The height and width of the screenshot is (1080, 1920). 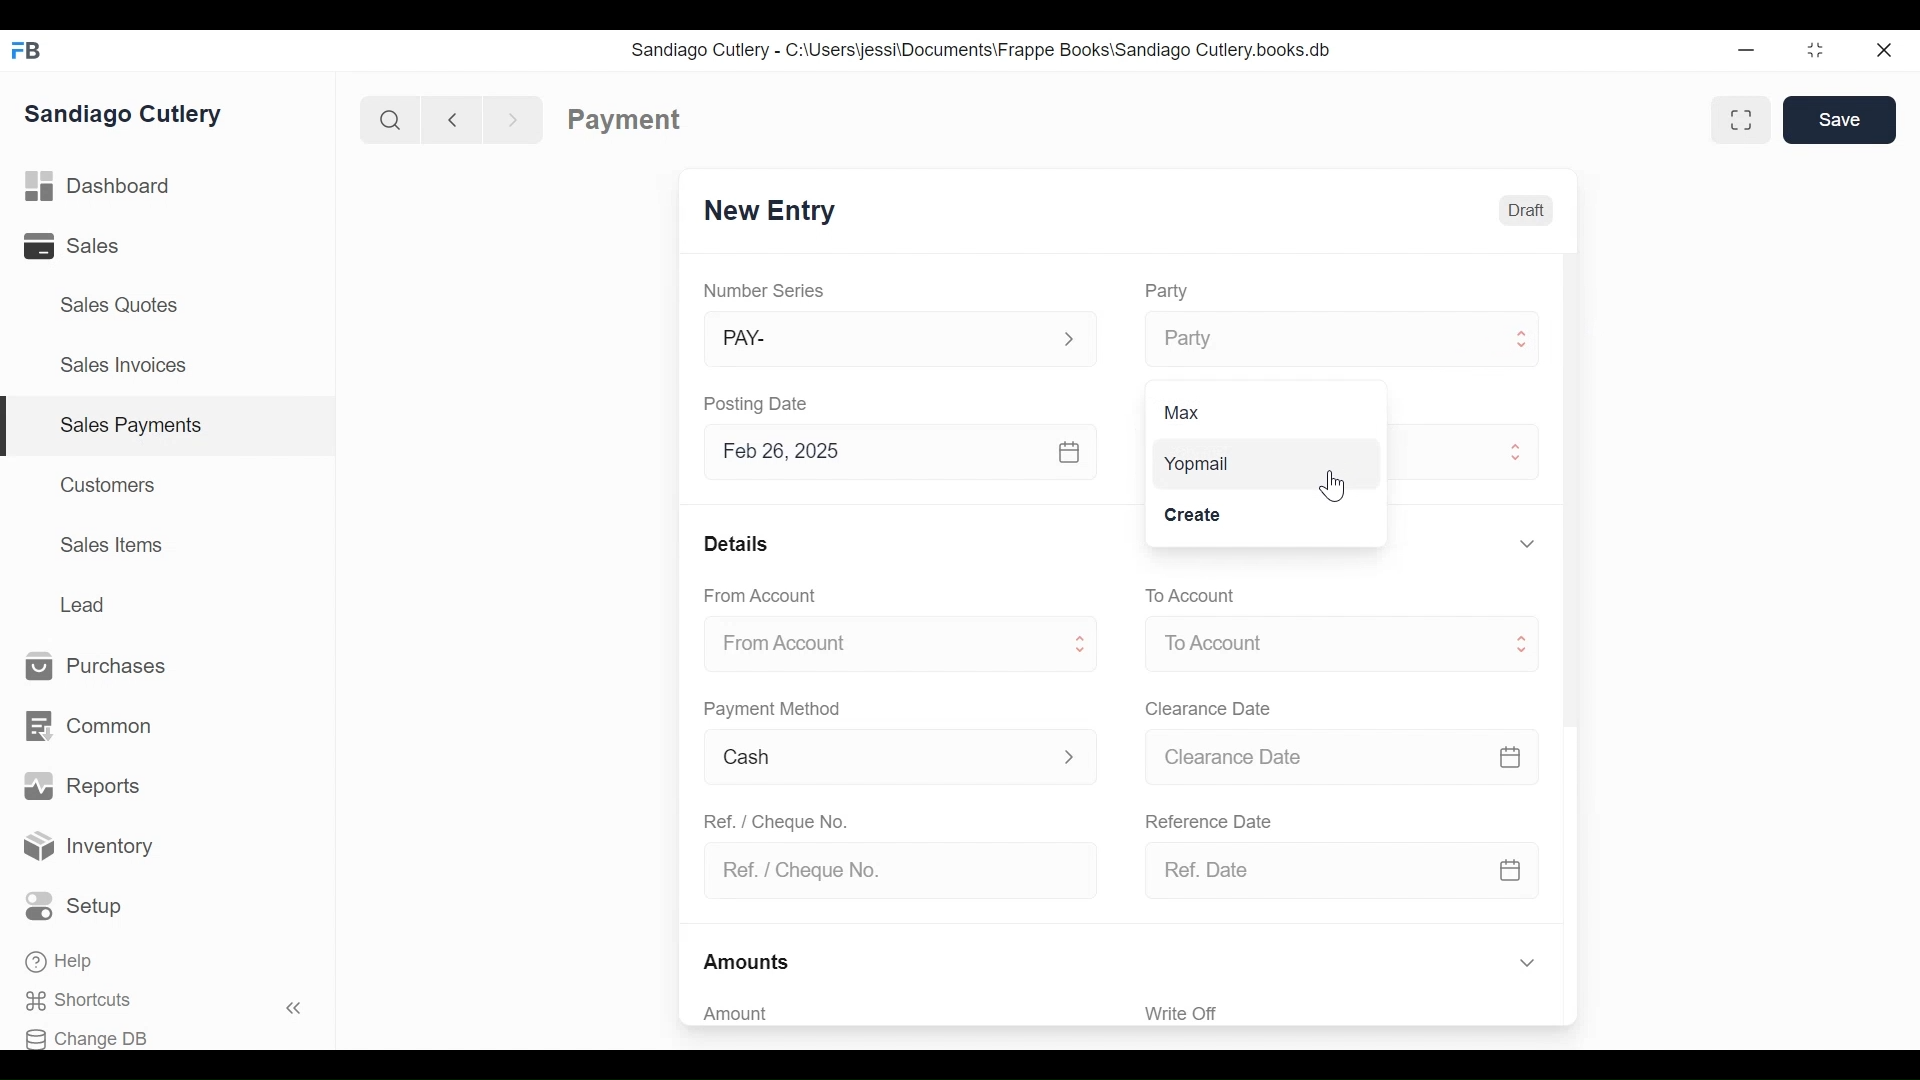 I want to click on Ref. Date, so click(x=1314, y=870).